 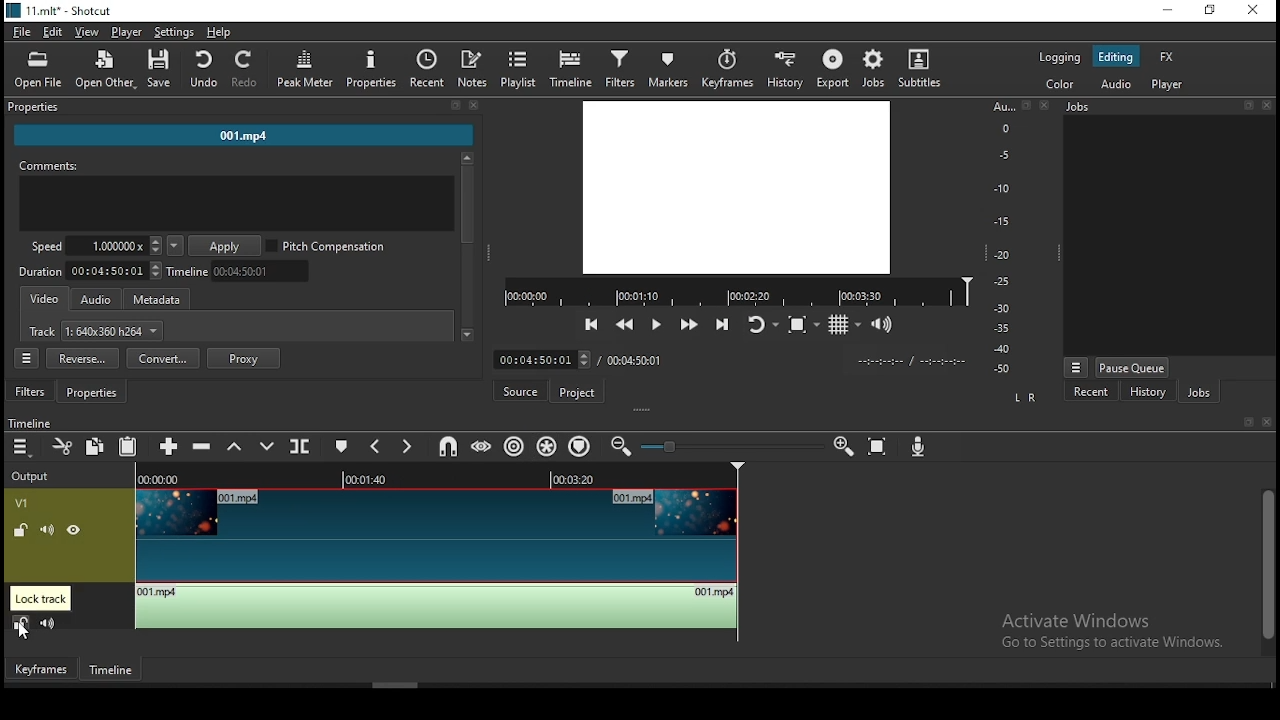 I want to click on paste, so click(x=127, y=447).